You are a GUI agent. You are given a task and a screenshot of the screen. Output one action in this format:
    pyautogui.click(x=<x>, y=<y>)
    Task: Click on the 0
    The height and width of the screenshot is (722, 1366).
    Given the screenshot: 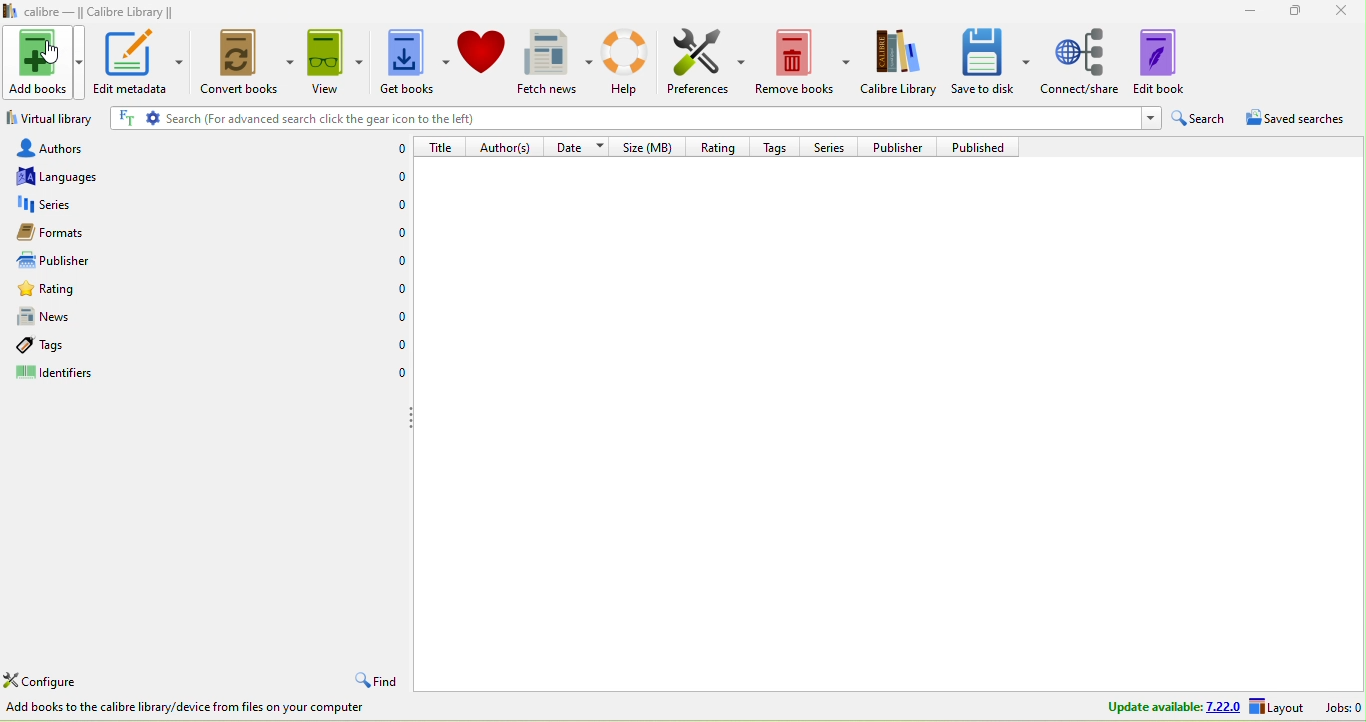 What is the action you would take?
    pyautogui.click(x=396, y=174)
    